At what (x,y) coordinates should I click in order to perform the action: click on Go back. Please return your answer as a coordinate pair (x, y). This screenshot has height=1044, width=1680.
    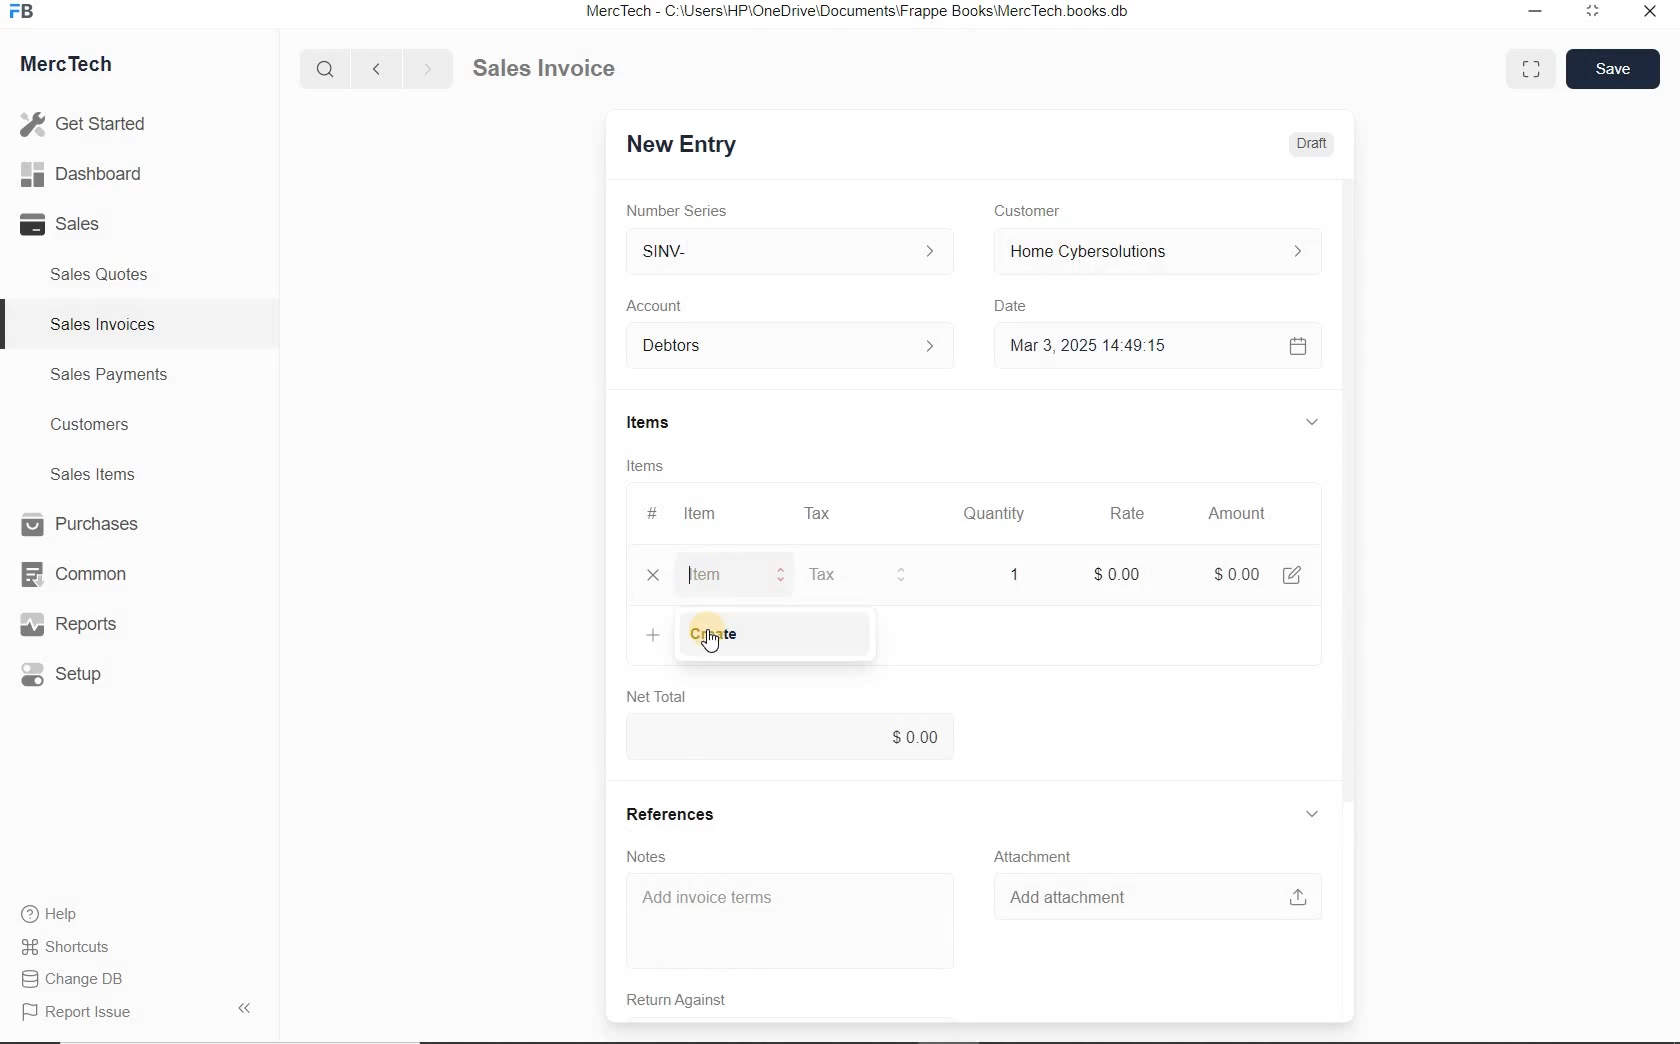
    Looking at the image, I should click on (379, 69).